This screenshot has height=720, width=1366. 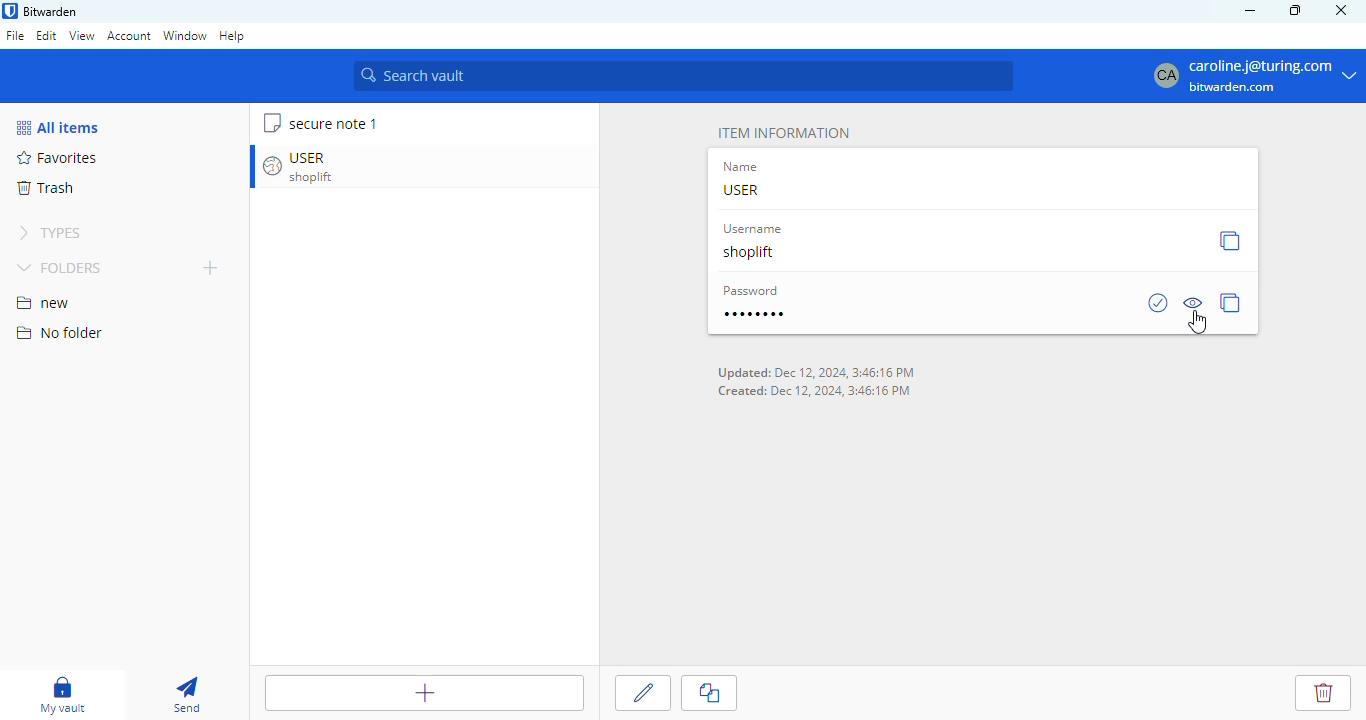 I want to click on name, so click(x=743, y=167).